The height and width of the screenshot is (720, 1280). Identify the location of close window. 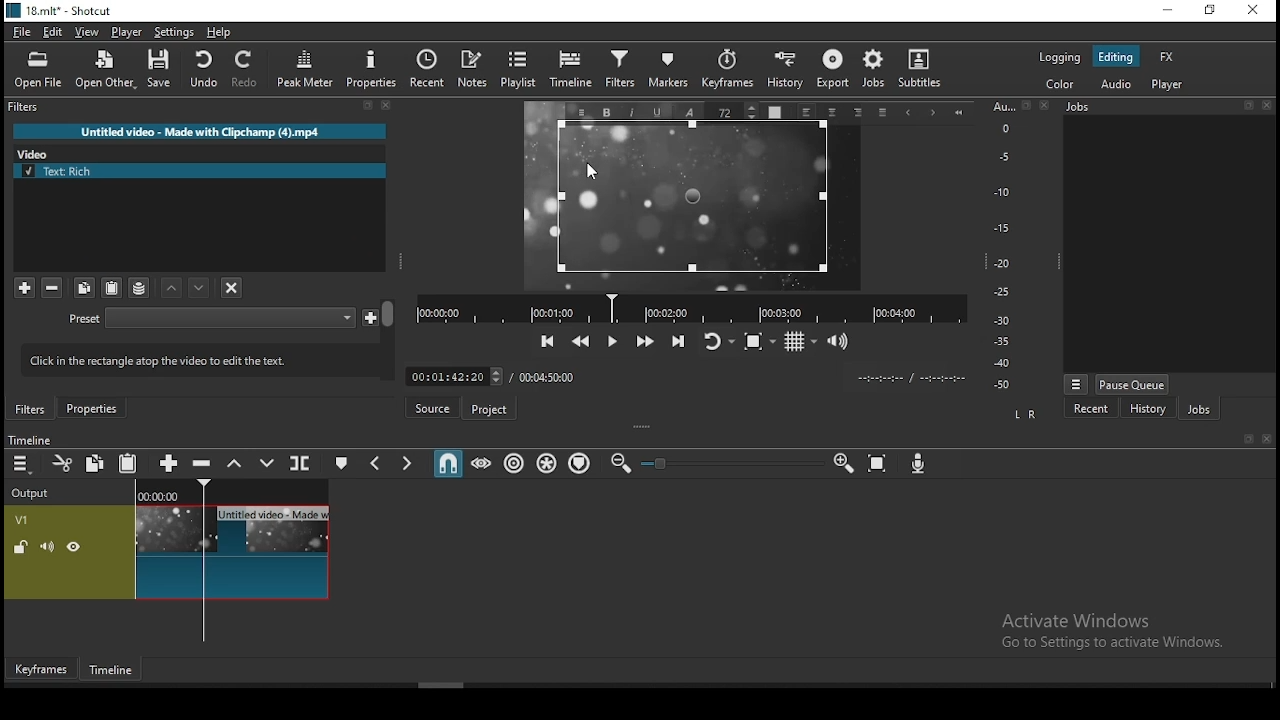
(1255, 10).